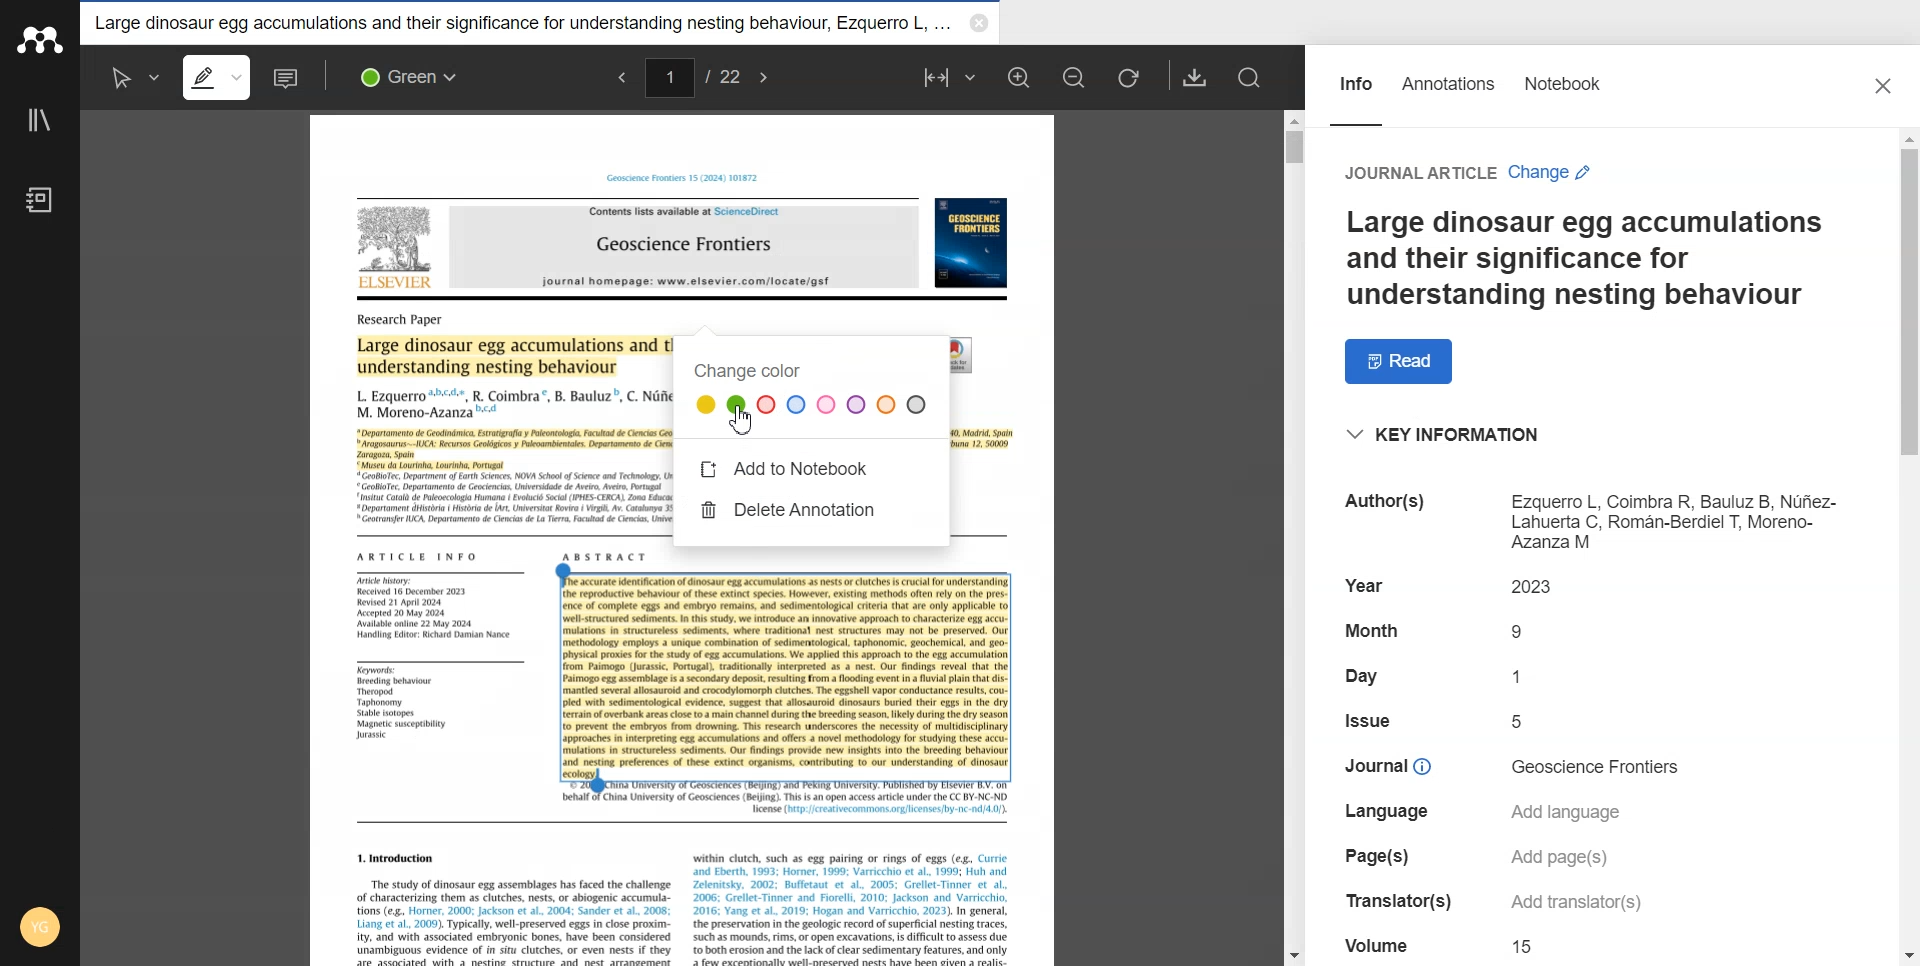 The image size is (1920, 966). Describe the element at coordinates (1368, 720) in the screenshot. I see `text` at that location.